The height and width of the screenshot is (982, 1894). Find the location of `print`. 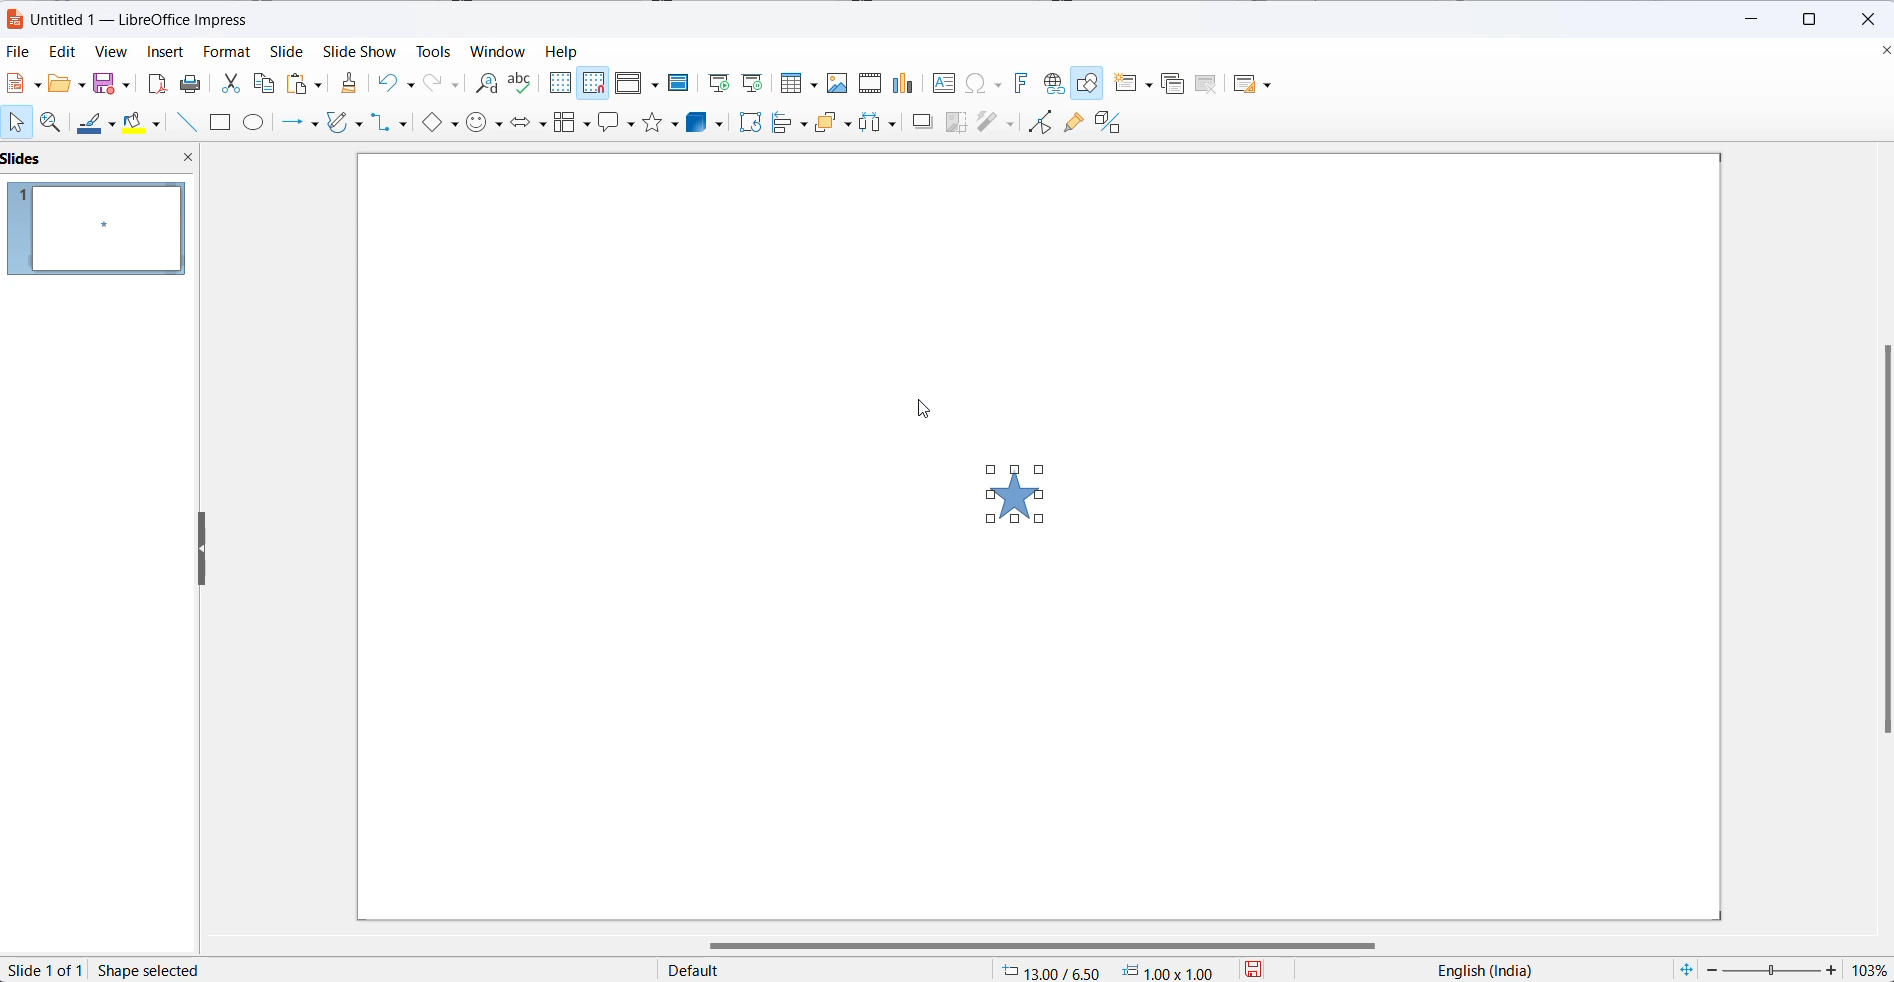

print is located at coordinates (194, 83).